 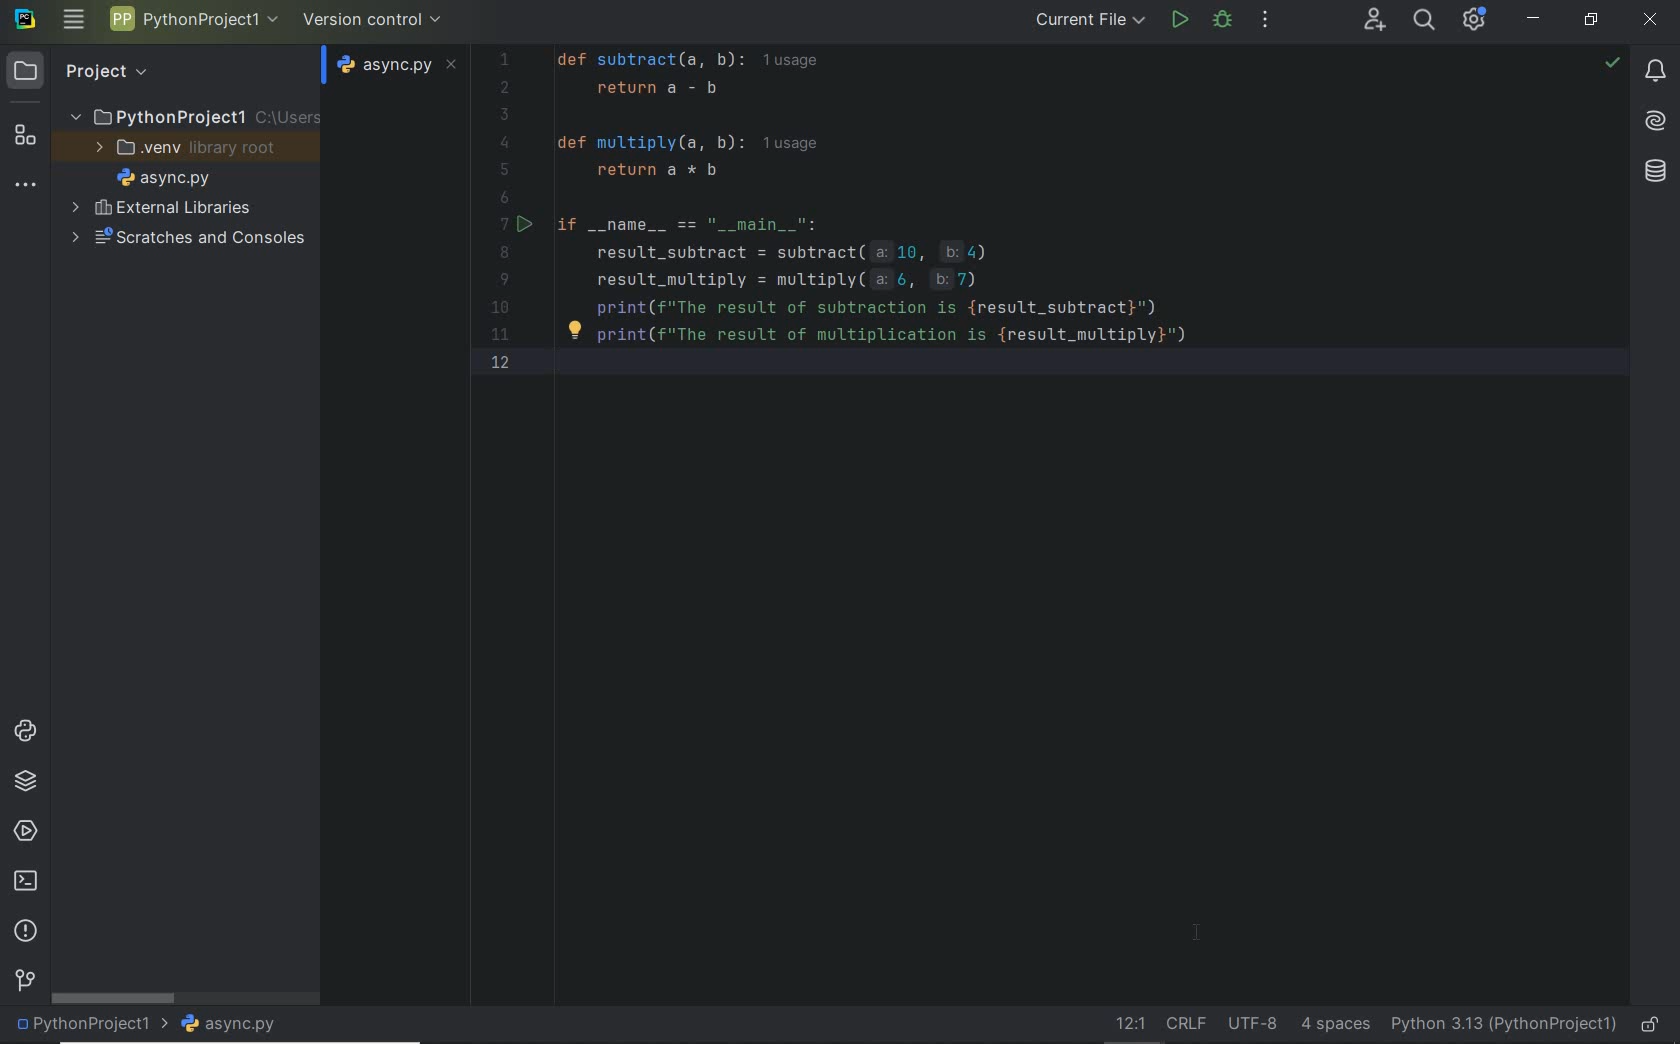 What do you see at coordinates (1187, 1025) in the screenshot?
I see `line separator` at bounding box center [1187, 1025].